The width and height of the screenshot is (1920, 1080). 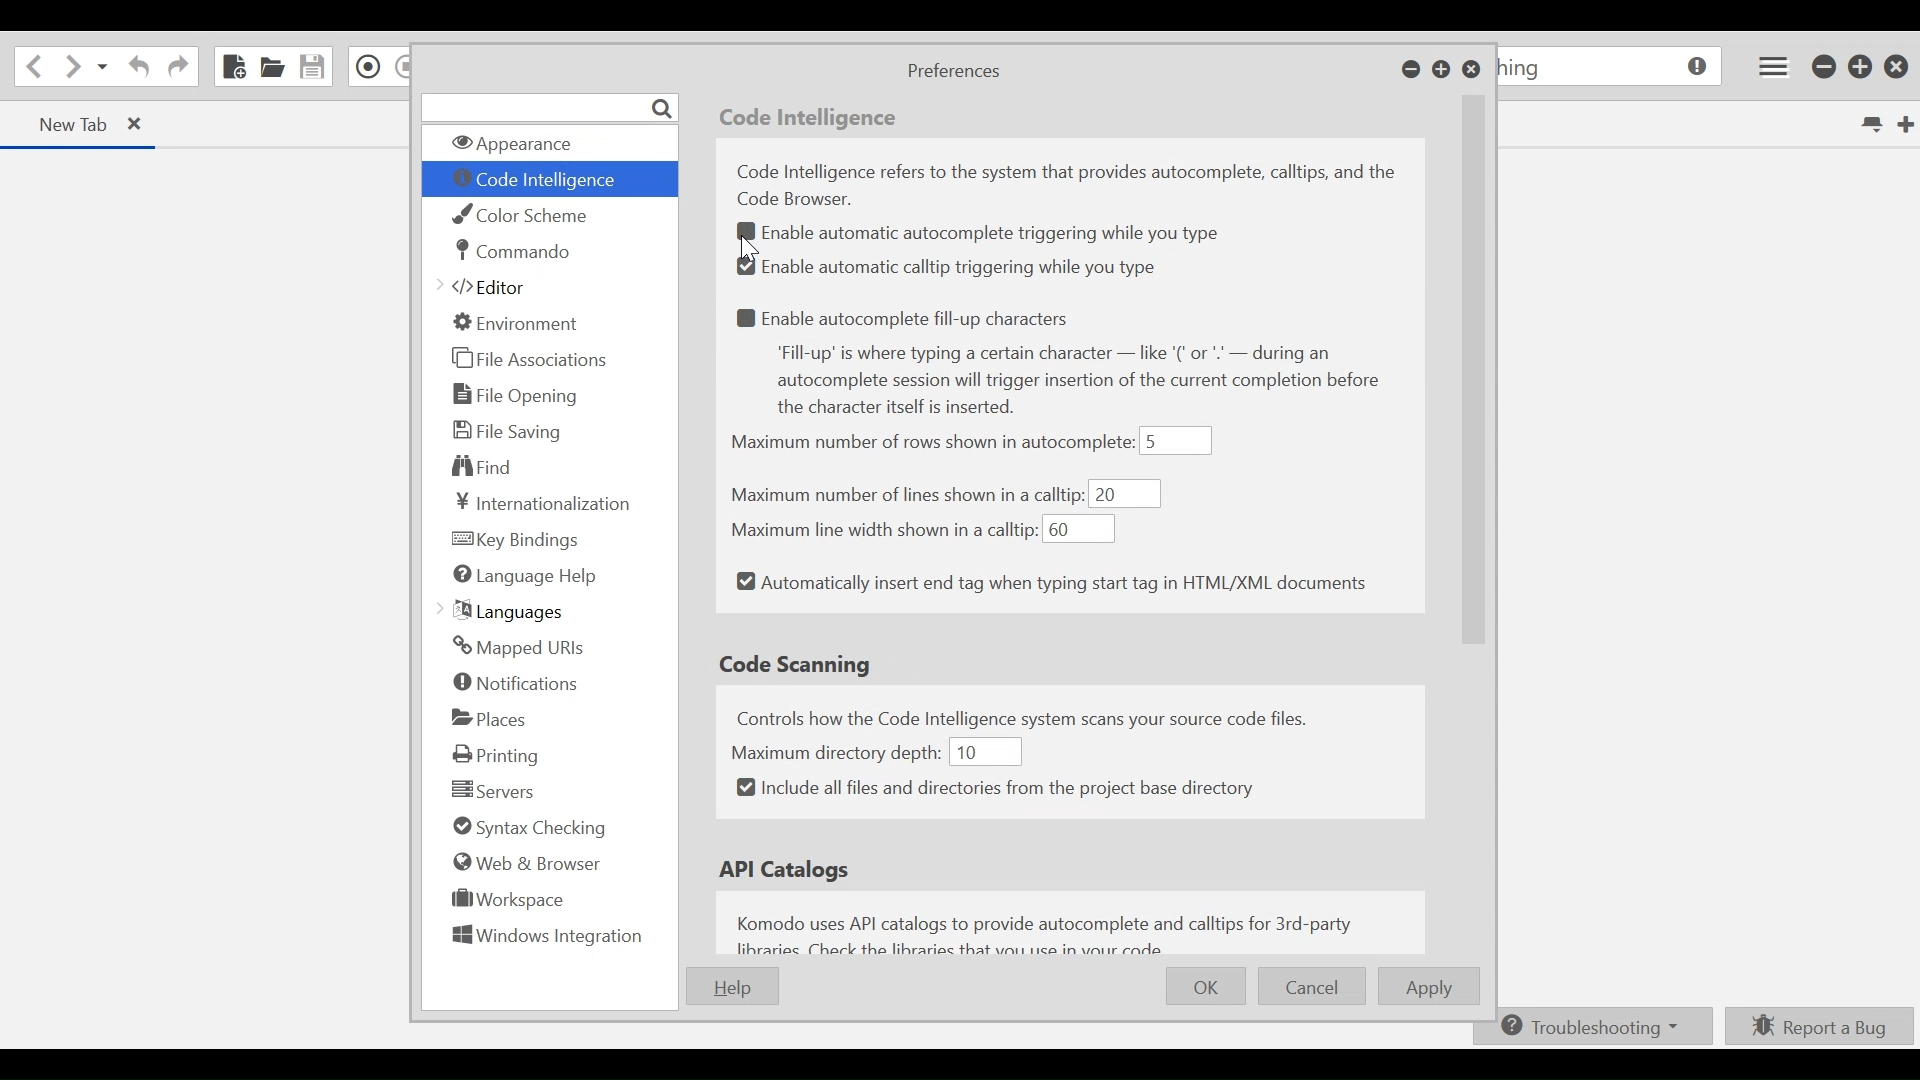 What do you see at coordinates (502, 903) in the screenshot?
I see `Workspace` at bounding box center [502, 903].